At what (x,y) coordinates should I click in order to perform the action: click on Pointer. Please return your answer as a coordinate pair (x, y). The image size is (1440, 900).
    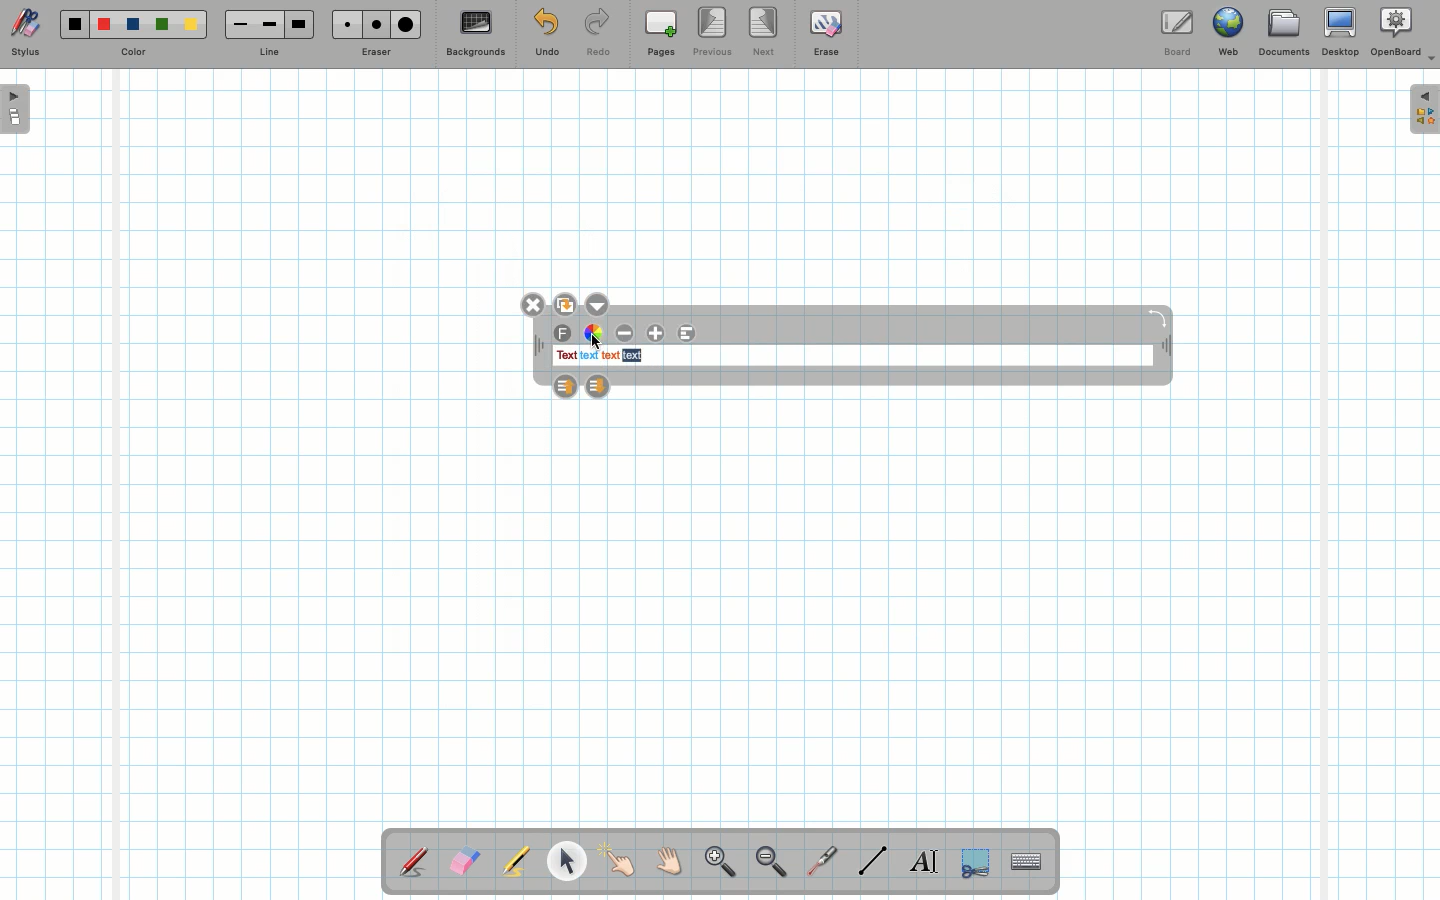
    Looking at the image, I should click on (618, 861).